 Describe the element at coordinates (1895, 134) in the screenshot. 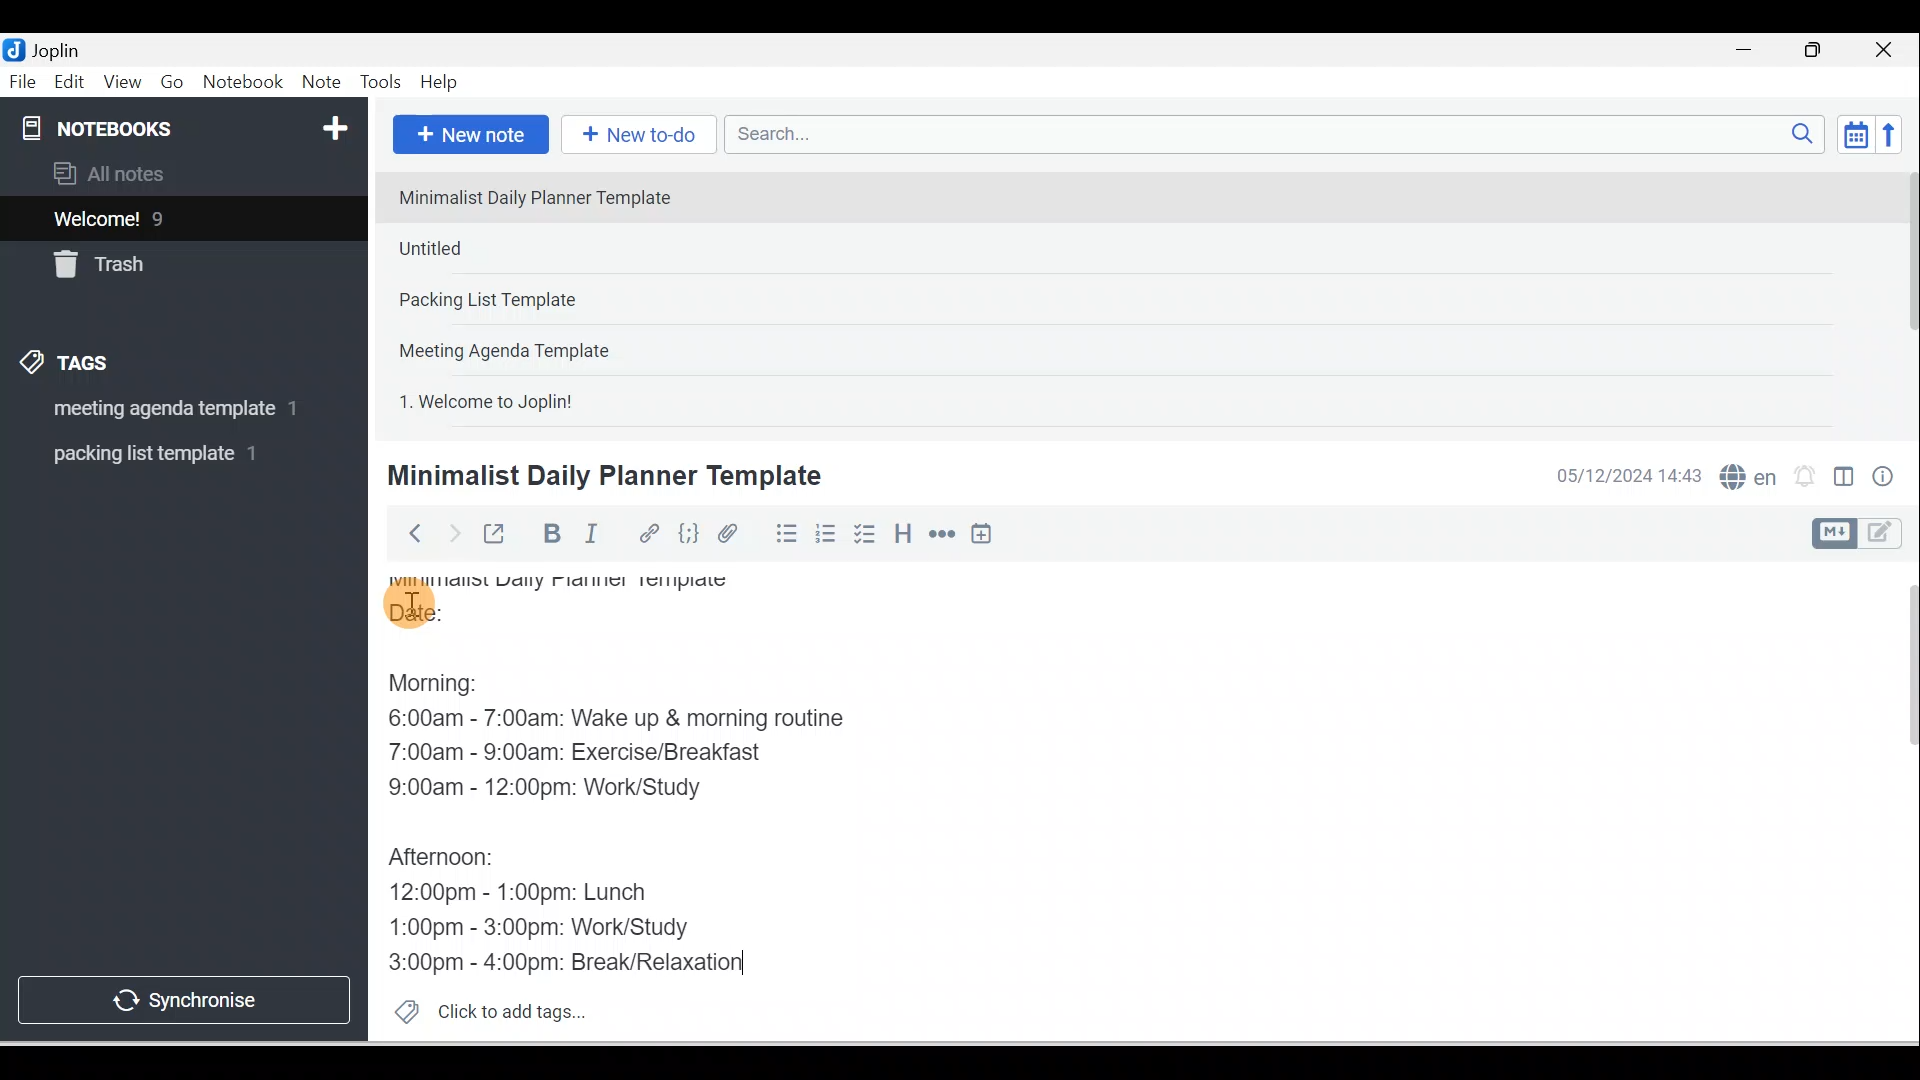

I see `Reverse sort` at that location.